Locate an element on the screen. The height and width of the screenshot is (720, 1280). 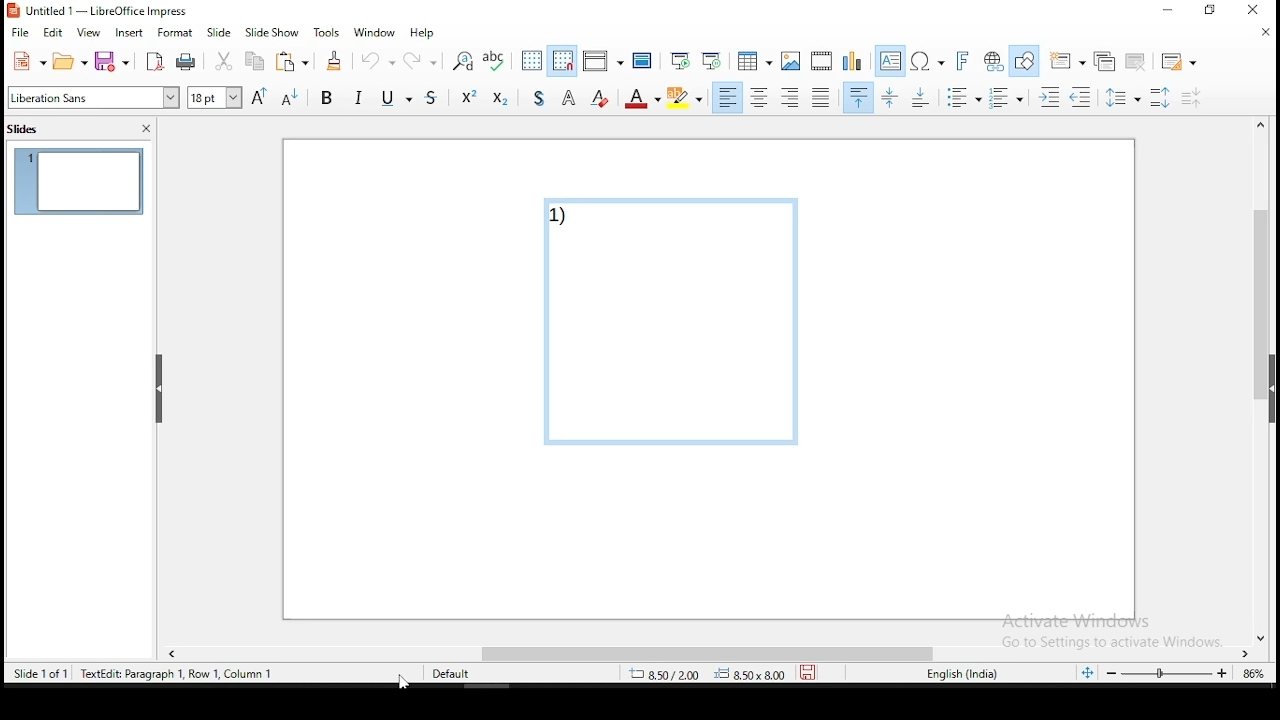
decrease paragraph spacing is located at coordinates (1193, 98).